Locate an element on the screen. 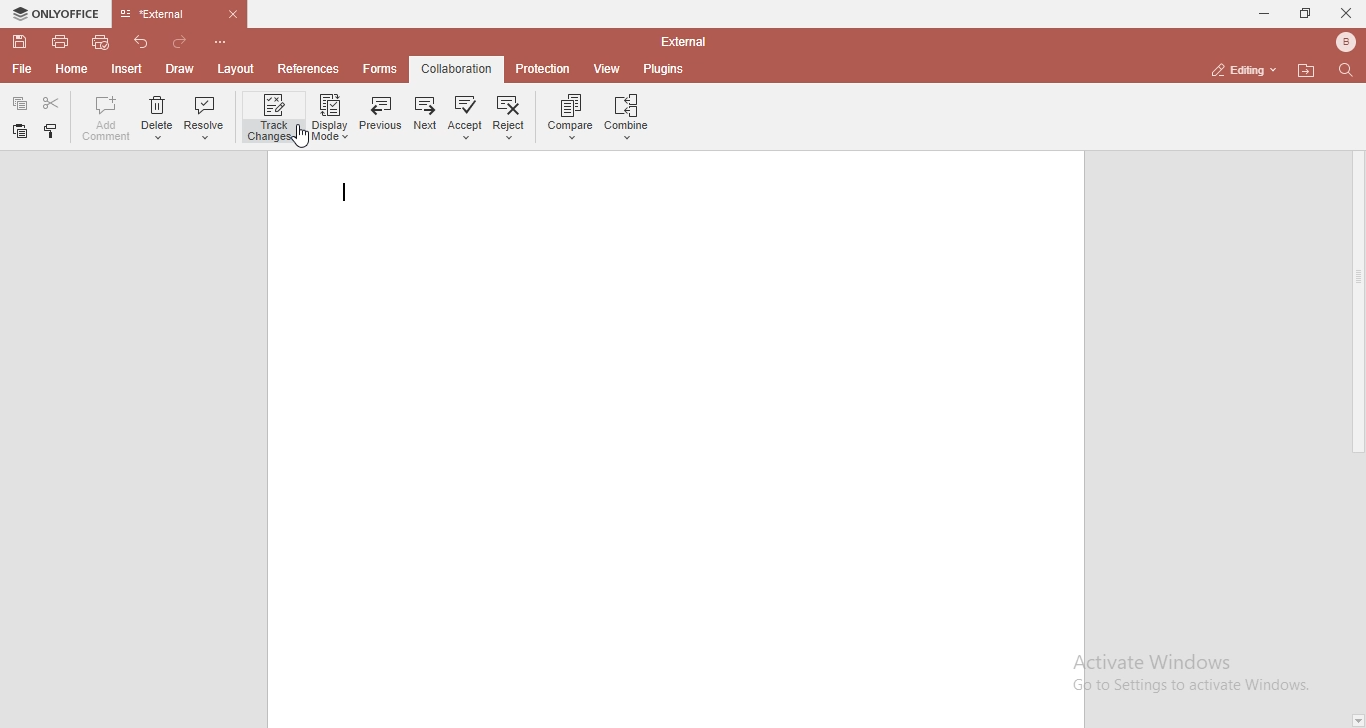 Image resolution: width=1366 pixels, height=728 pixels. home is located at coordinates (72, 70).